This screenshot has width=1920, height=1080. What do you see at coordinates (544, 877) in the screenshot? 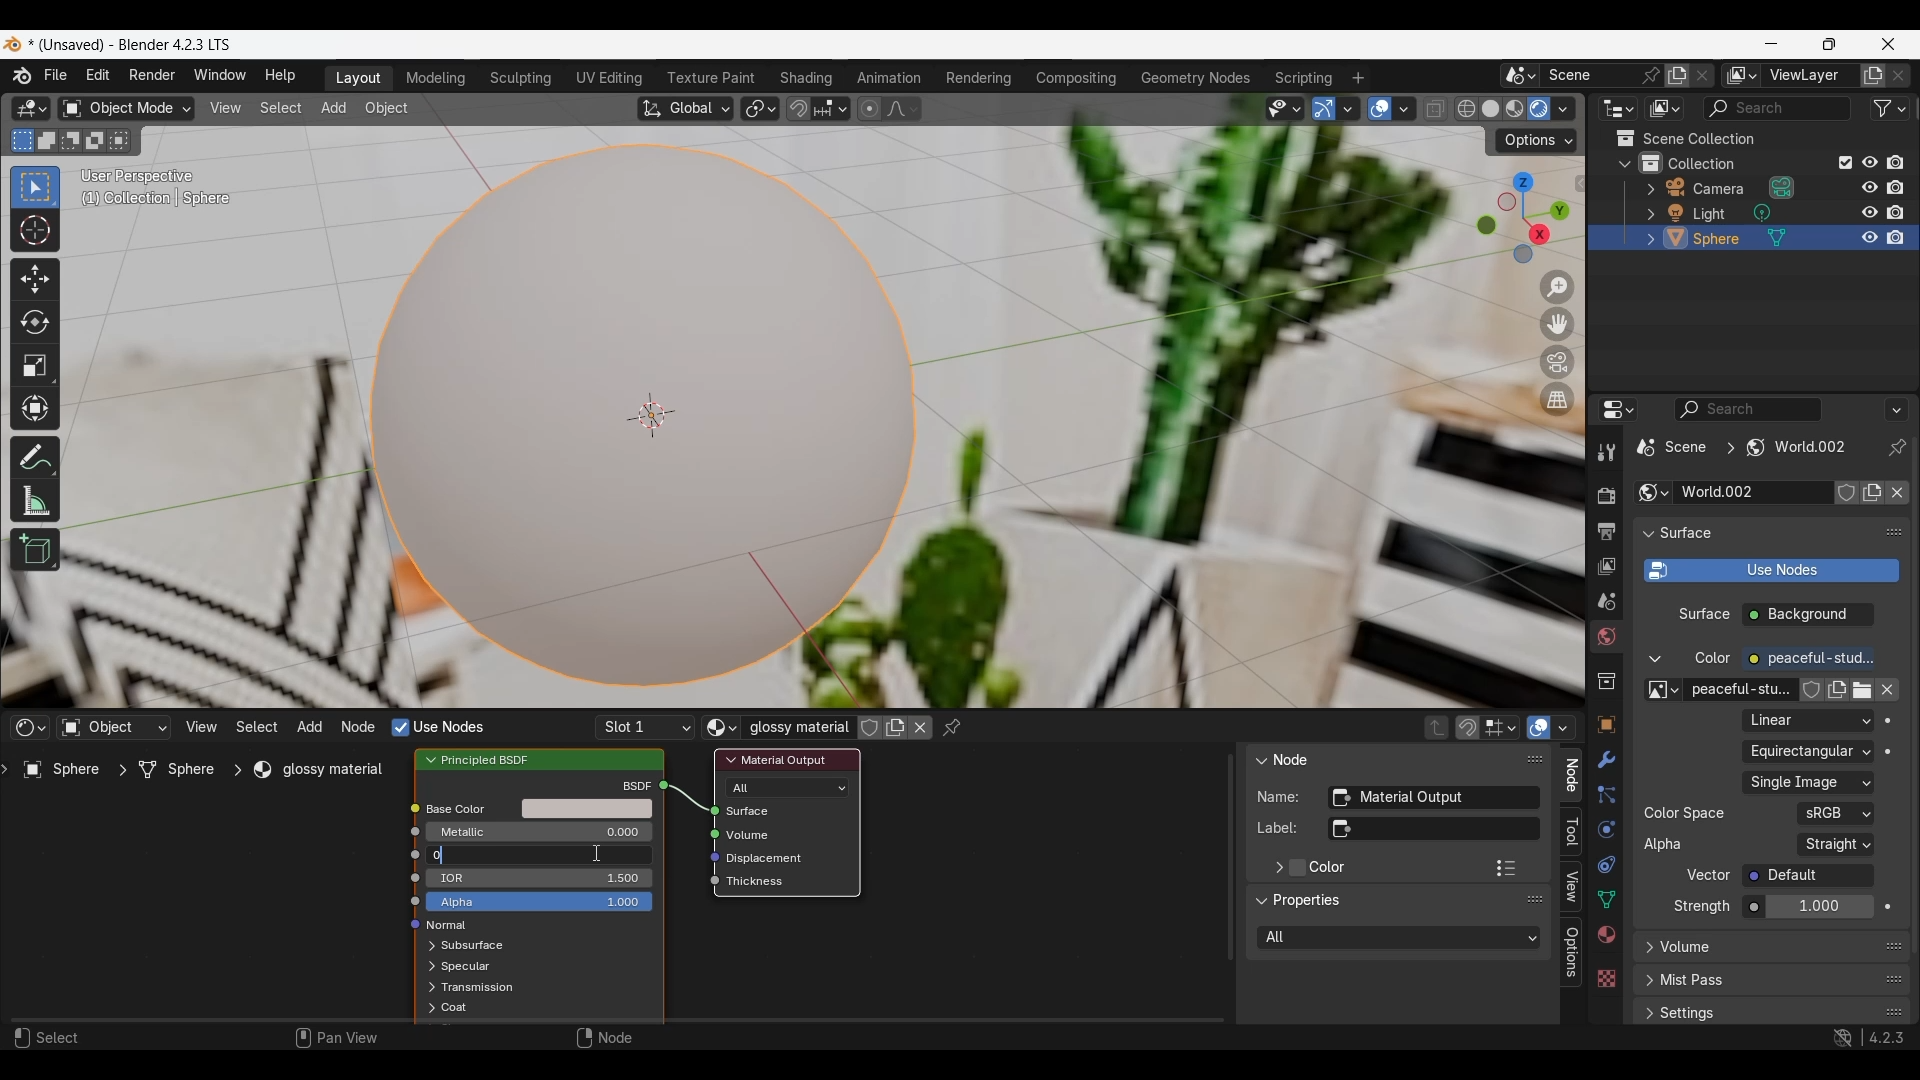
I see `IOR in base` at bounding box center [544, 877].